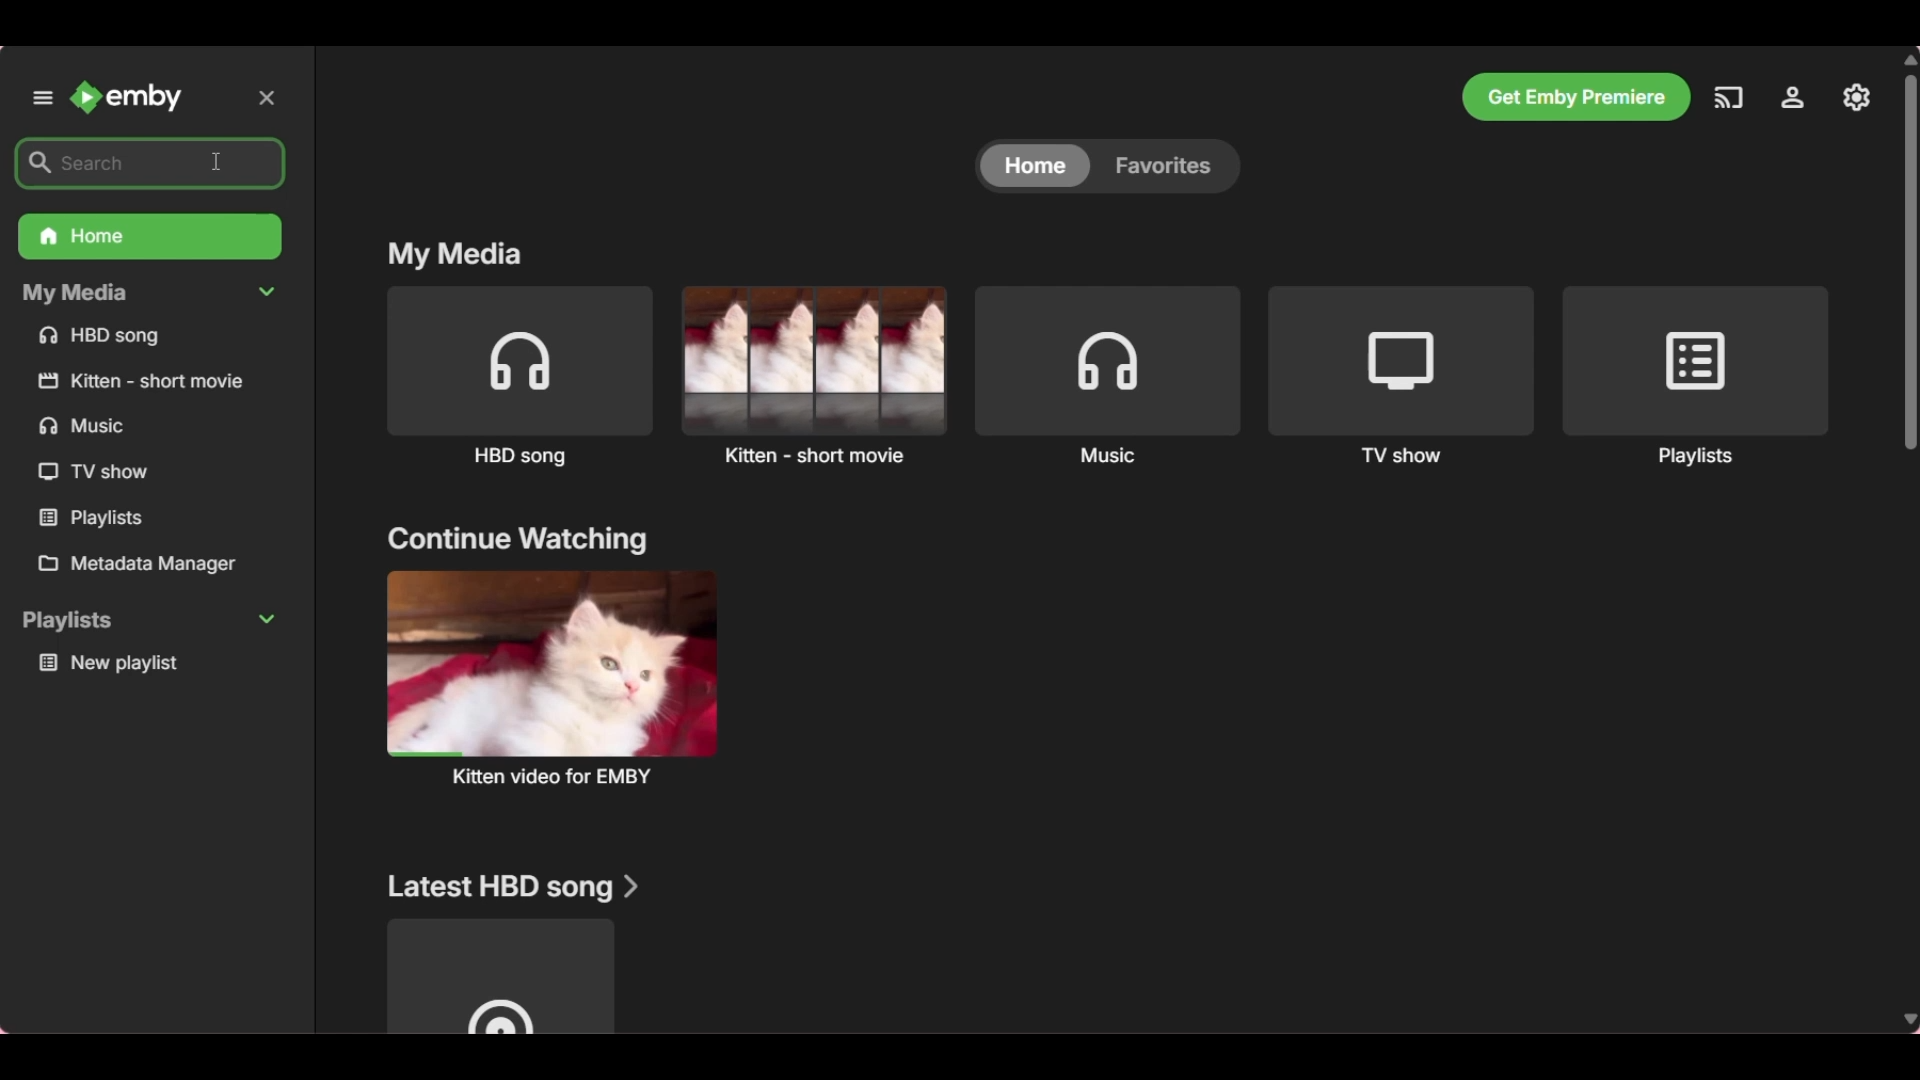 The width and height of the screenshot is (1920, 1080). I want to click on TV show, so click(1402, 376).